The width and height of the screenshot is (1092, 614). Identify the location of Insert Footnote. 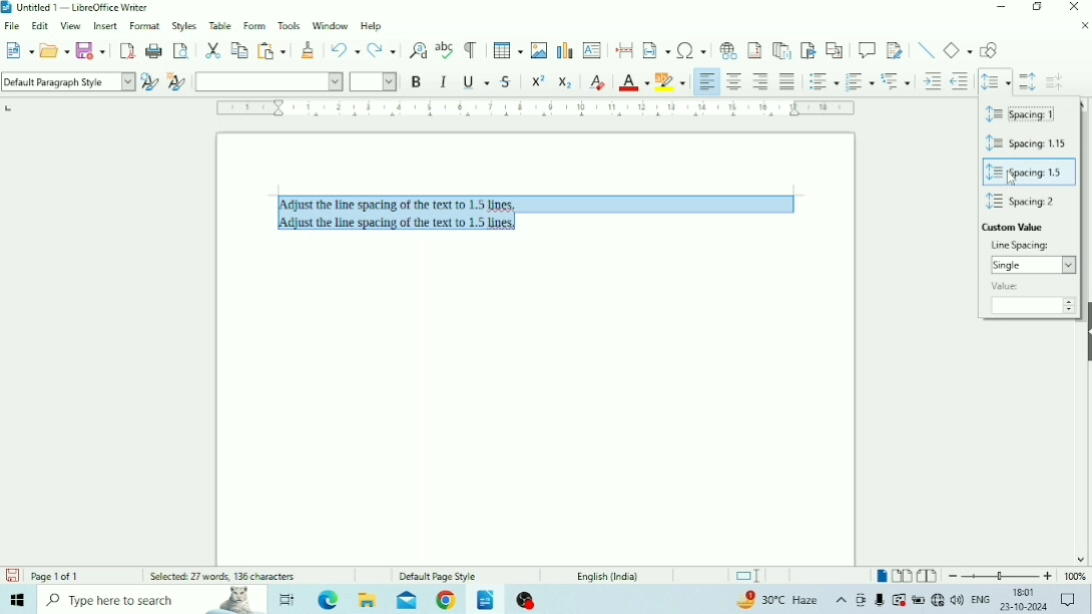
(756, 49).